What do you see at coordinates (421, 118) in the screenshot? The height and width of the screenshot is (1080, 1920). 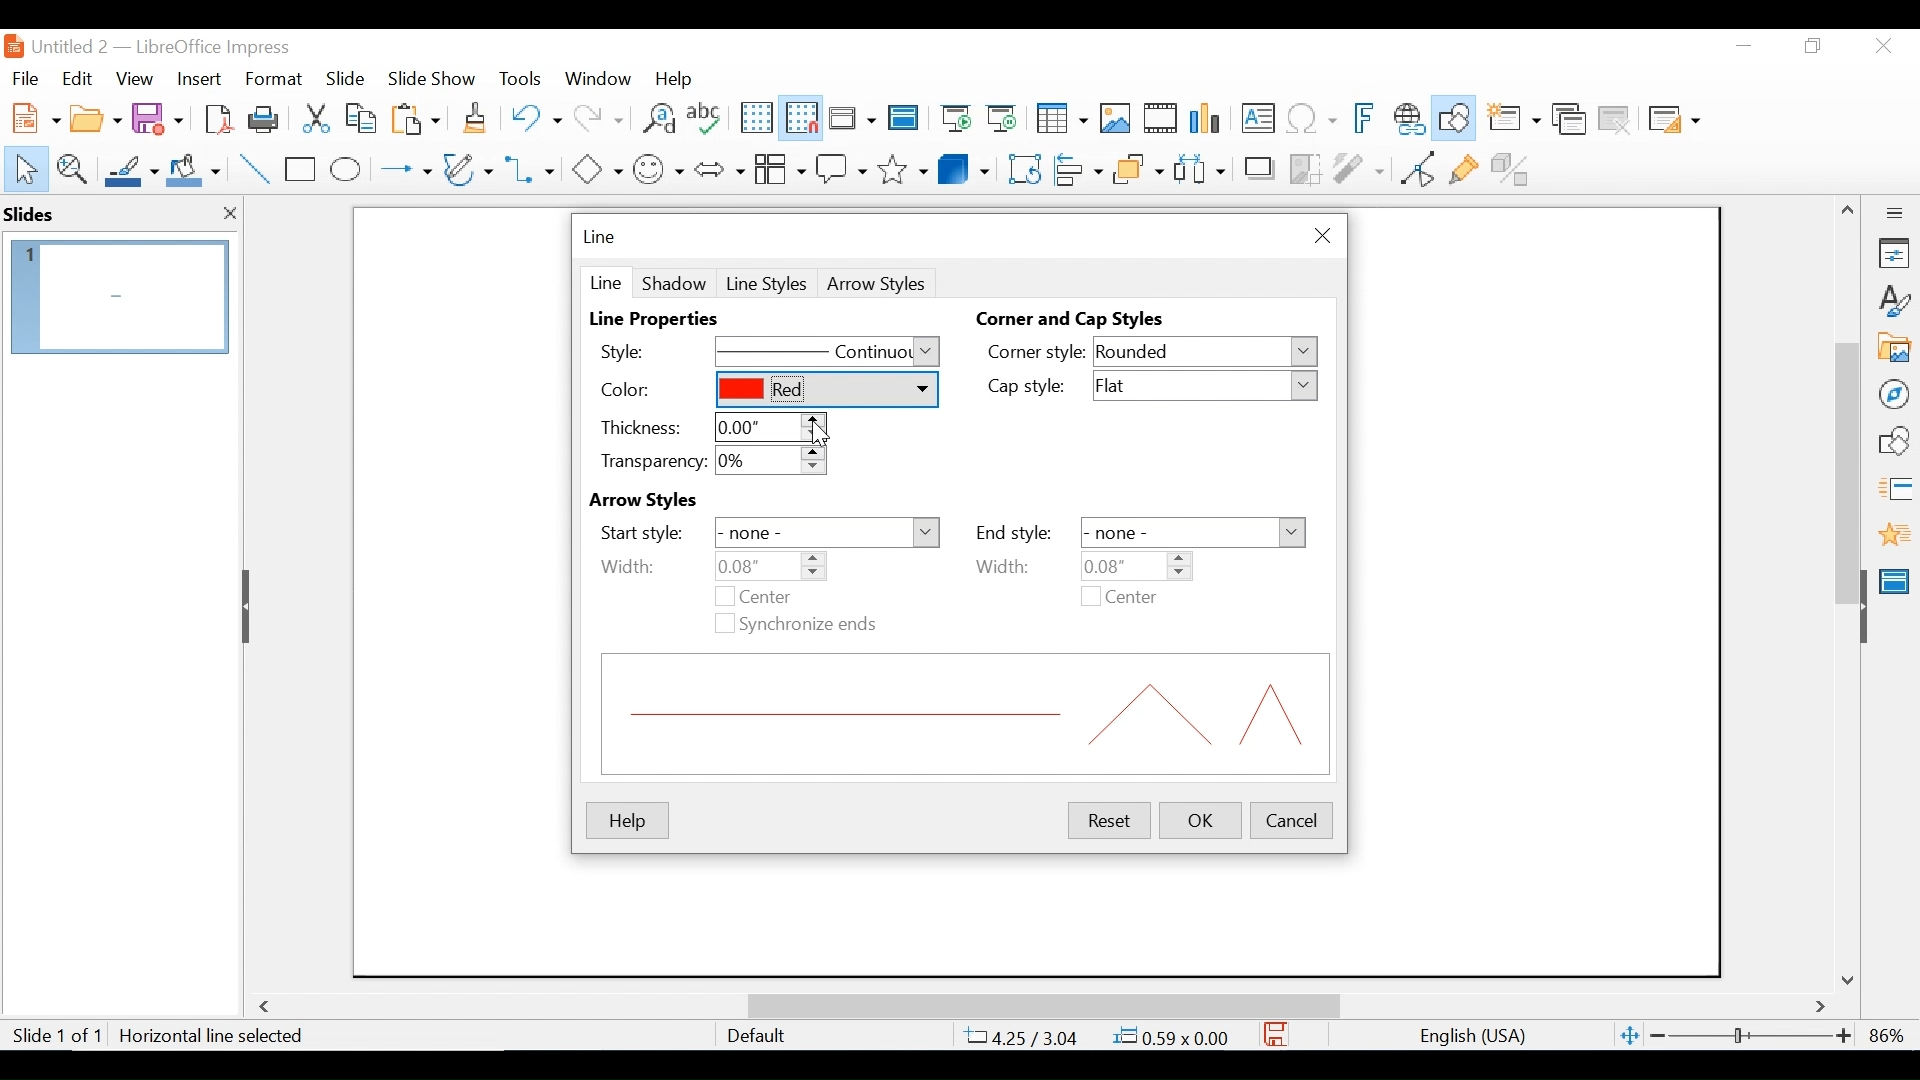 I see `Paste` at bounding box center [421, 118].